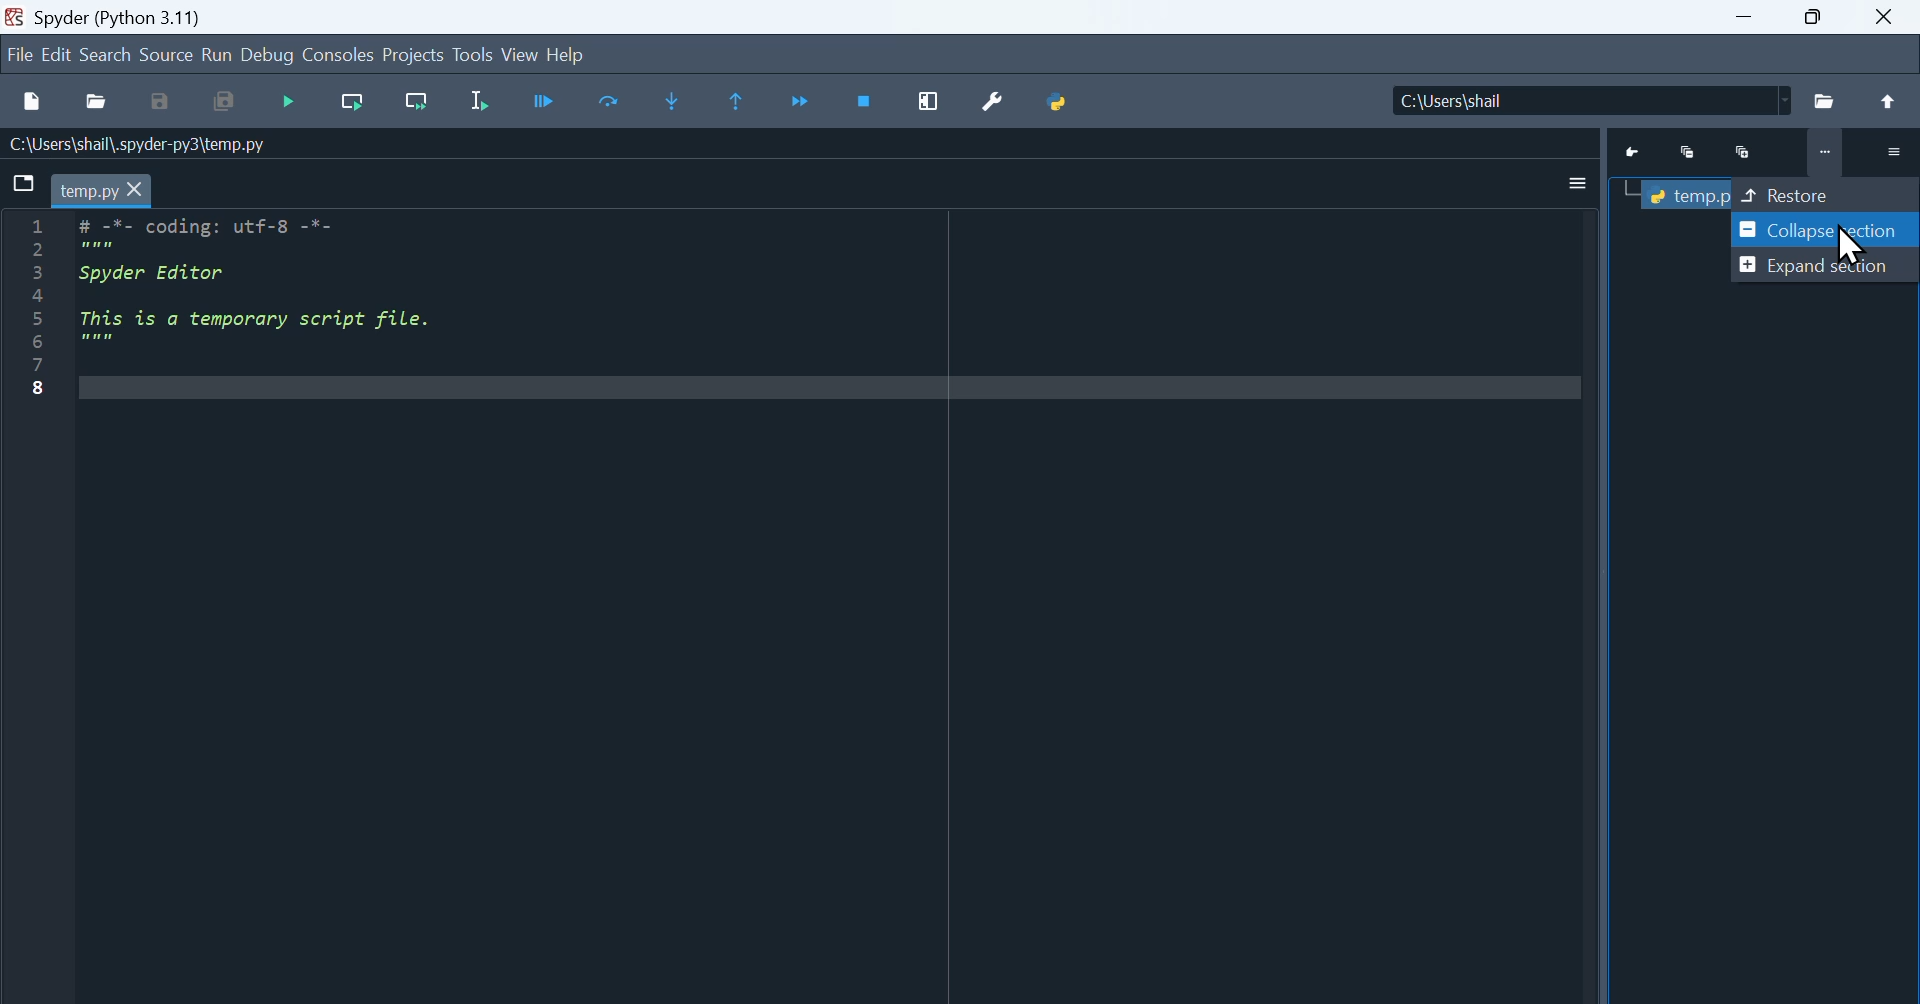  What do you see at coordinates (1819, 229) in the screenshot?
I see `Collapse Section` at bounding box center [1819, 229].